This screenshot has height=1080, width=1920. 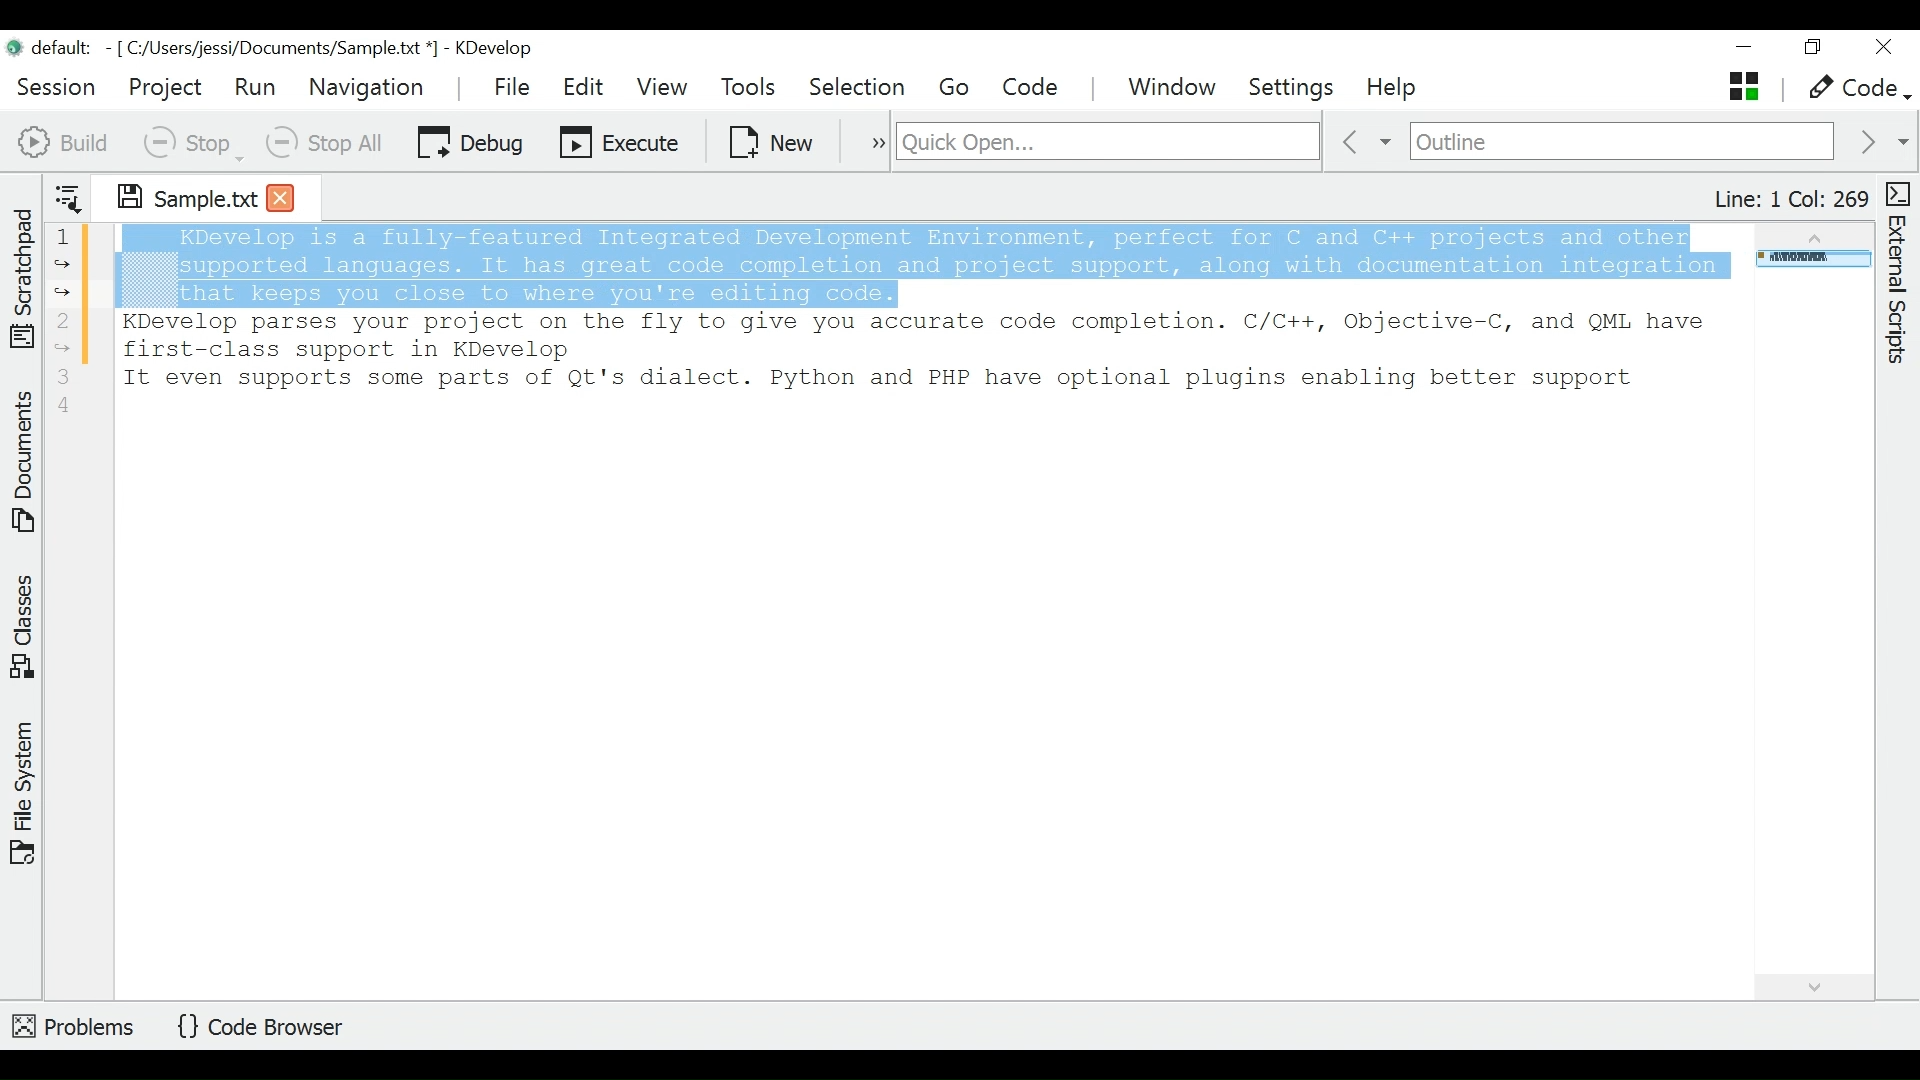 I want to click on default - [C:/Users/jessi/Documents/Sample.txt*] - KDevelop, so click(x=278, y=51).